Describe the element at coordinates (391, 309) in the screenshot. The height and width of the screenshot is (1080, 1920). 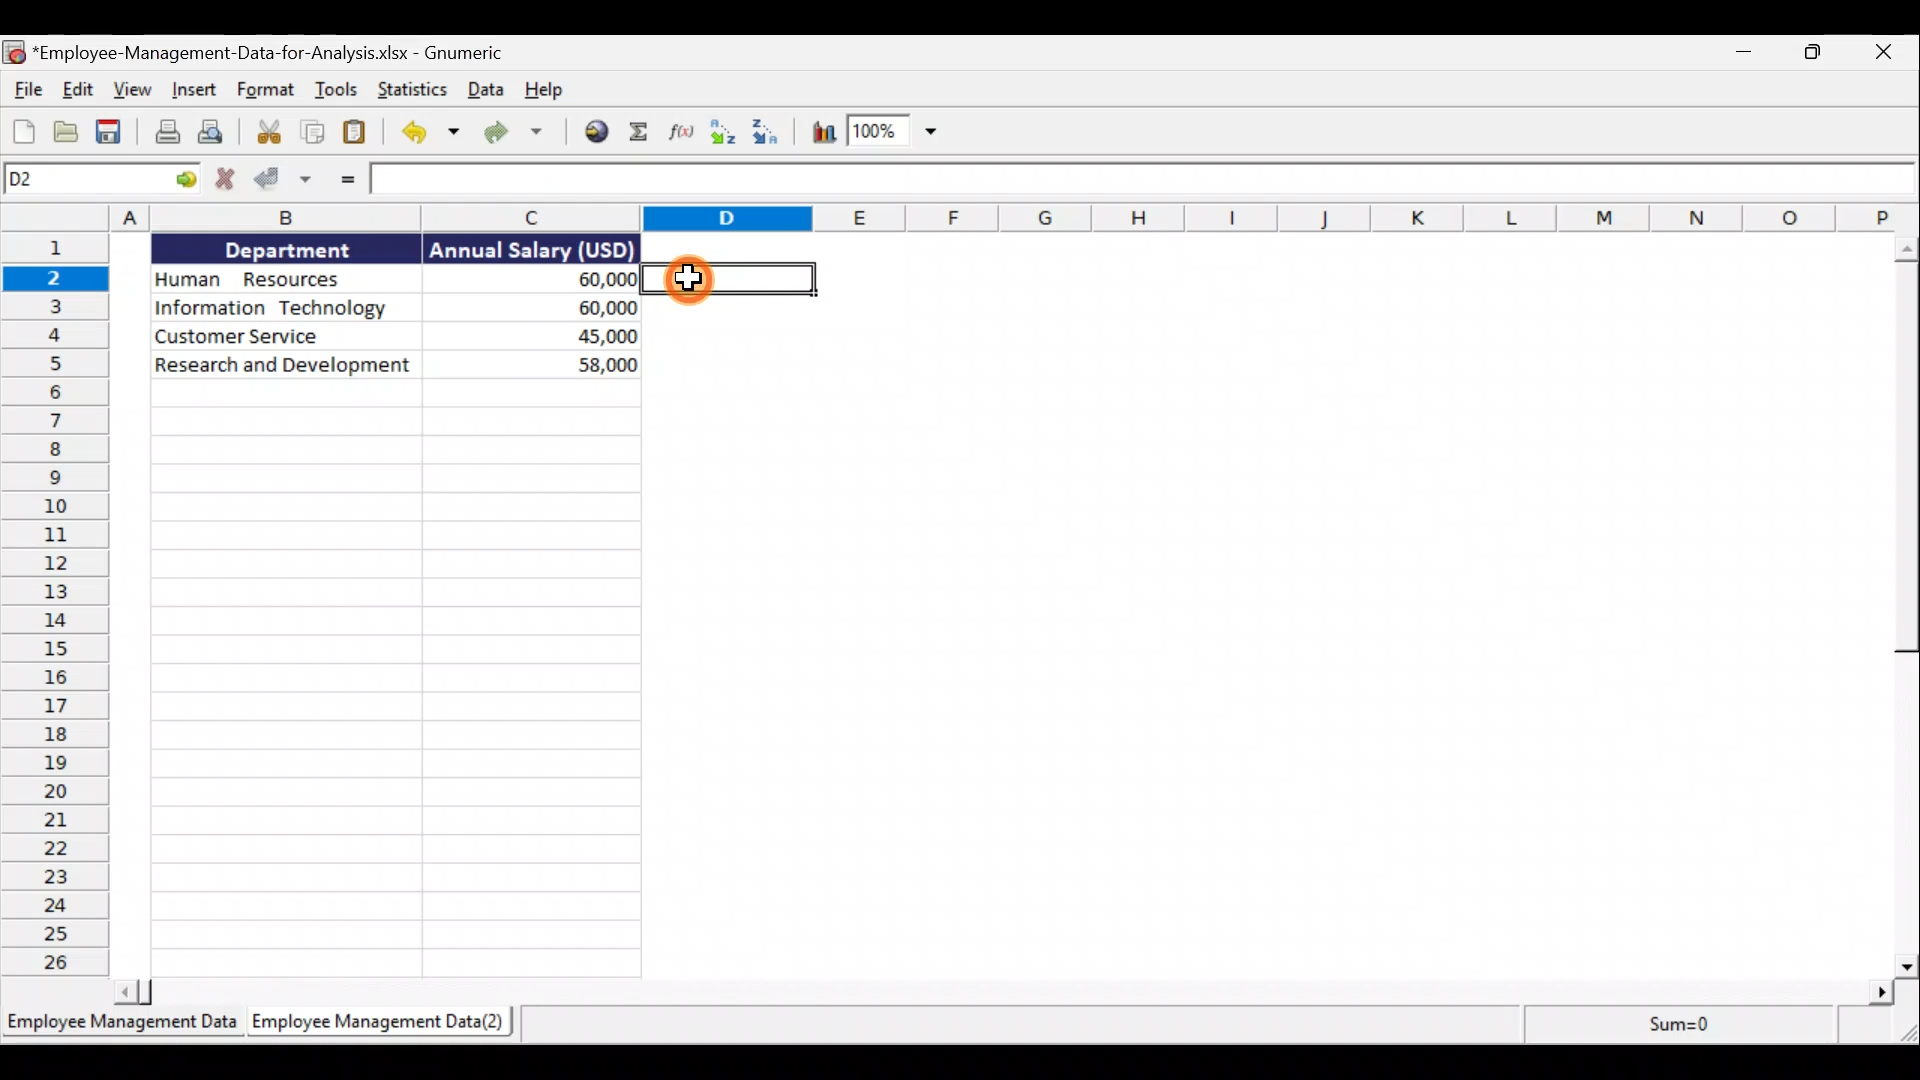
I see `Data` at that location.